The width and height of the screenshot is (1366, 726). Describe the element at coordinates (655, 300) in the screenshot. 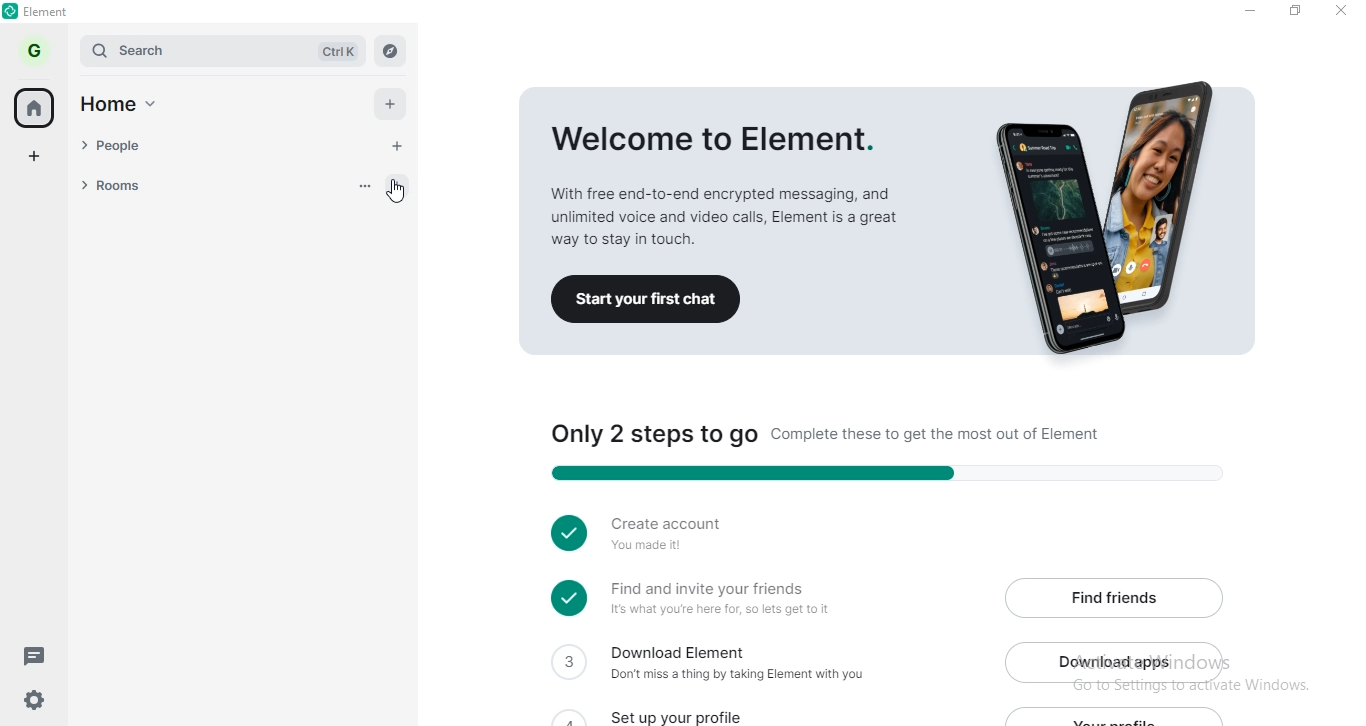

I see `Start your first chat` at that location.